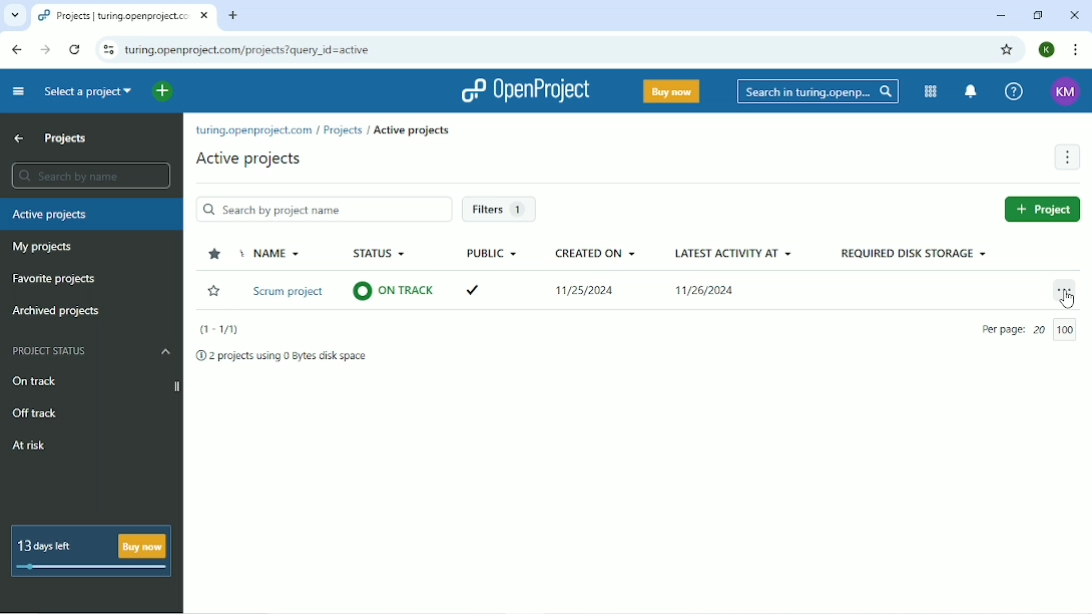 The width and height of the screenshot is (1092, 614). I want to click on Bookmark this tab, so click(1007, 50).